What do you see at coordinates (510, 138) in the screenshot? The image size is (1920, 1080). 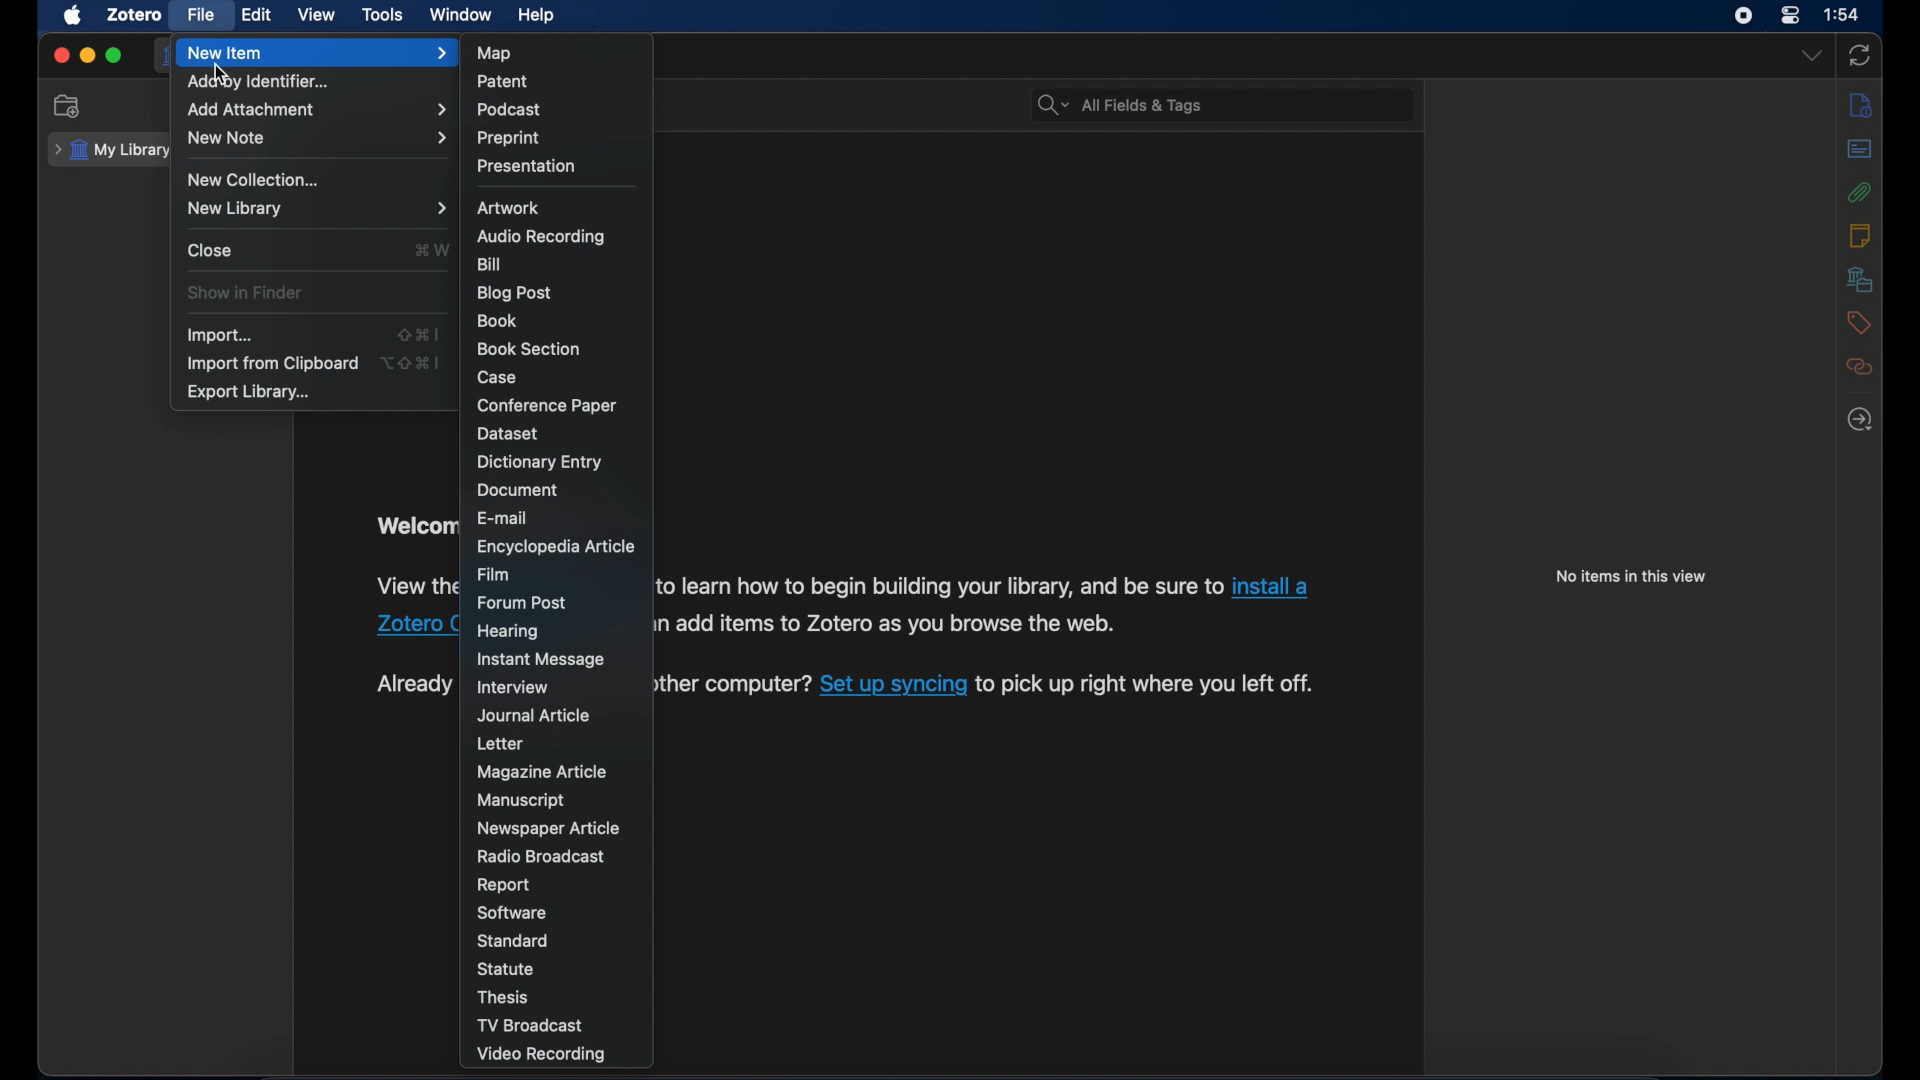 I see `preprint` at bounding box center [510, 138].